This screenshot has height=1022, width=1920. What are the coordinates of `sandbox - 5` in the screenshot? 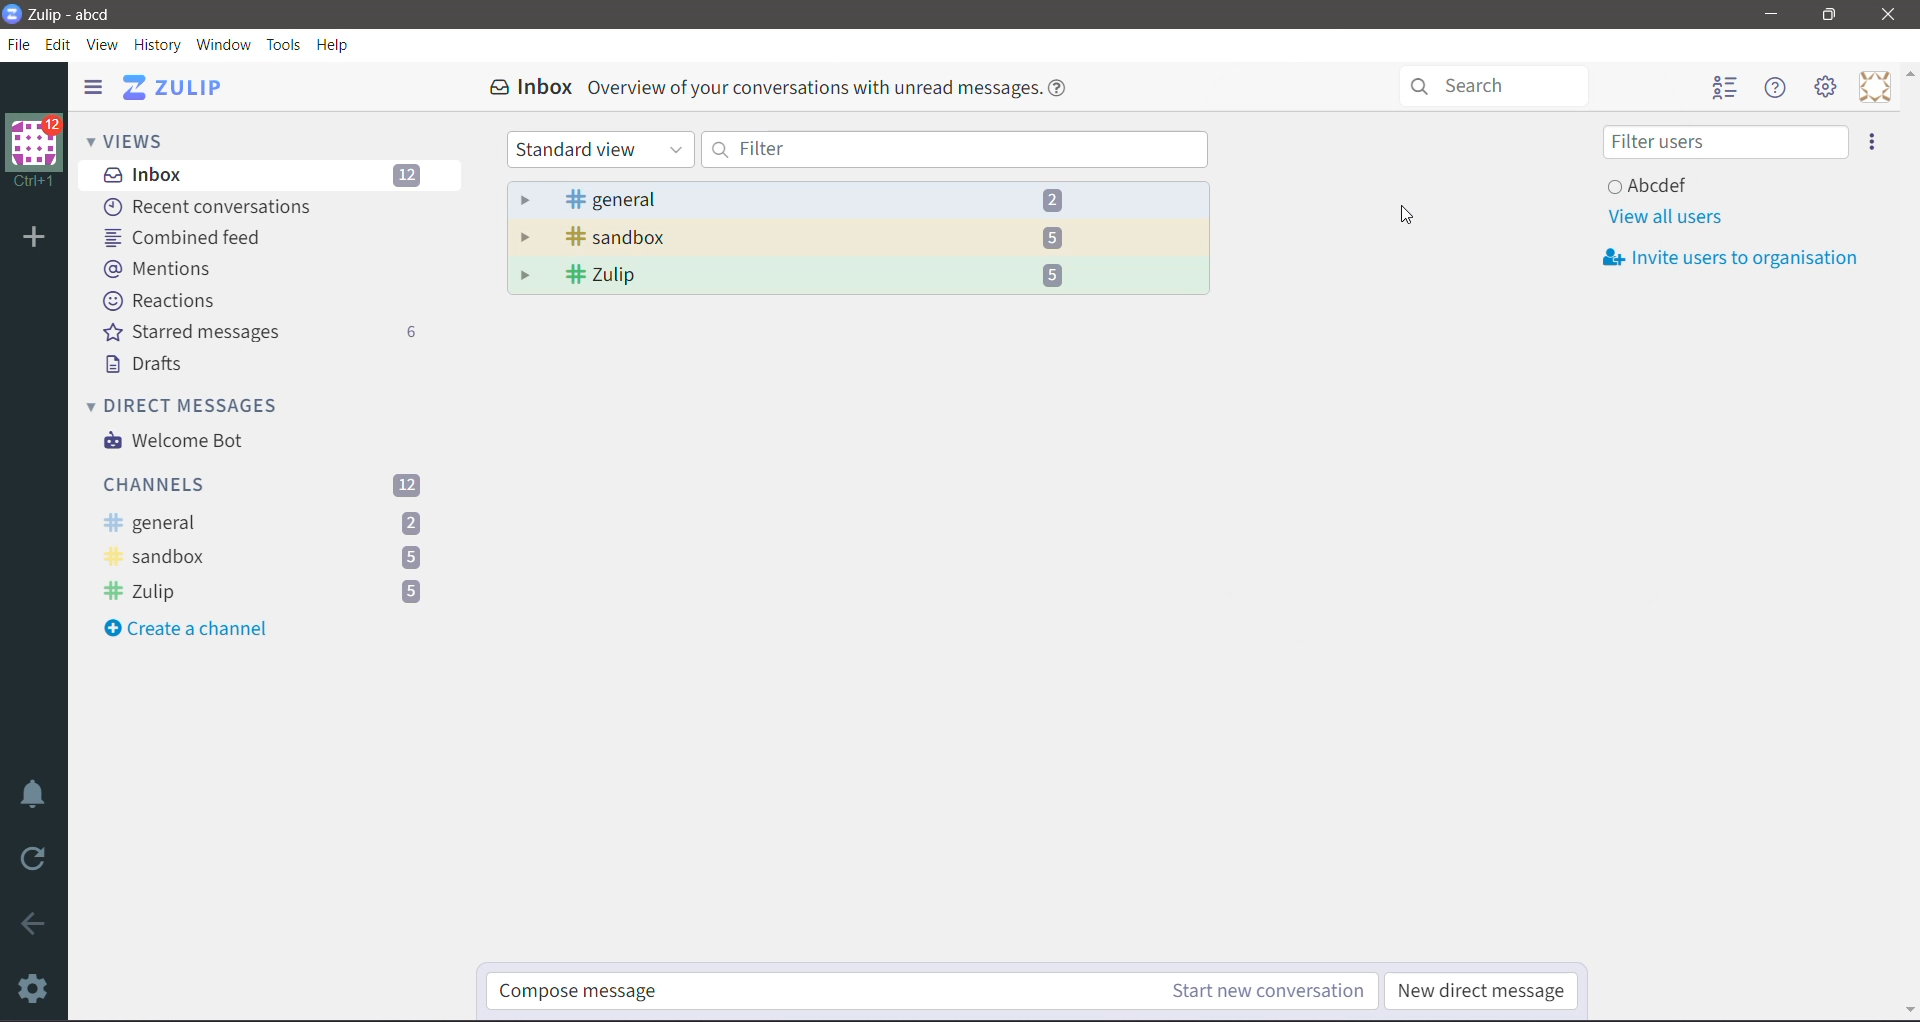 It's located at (859, 238).